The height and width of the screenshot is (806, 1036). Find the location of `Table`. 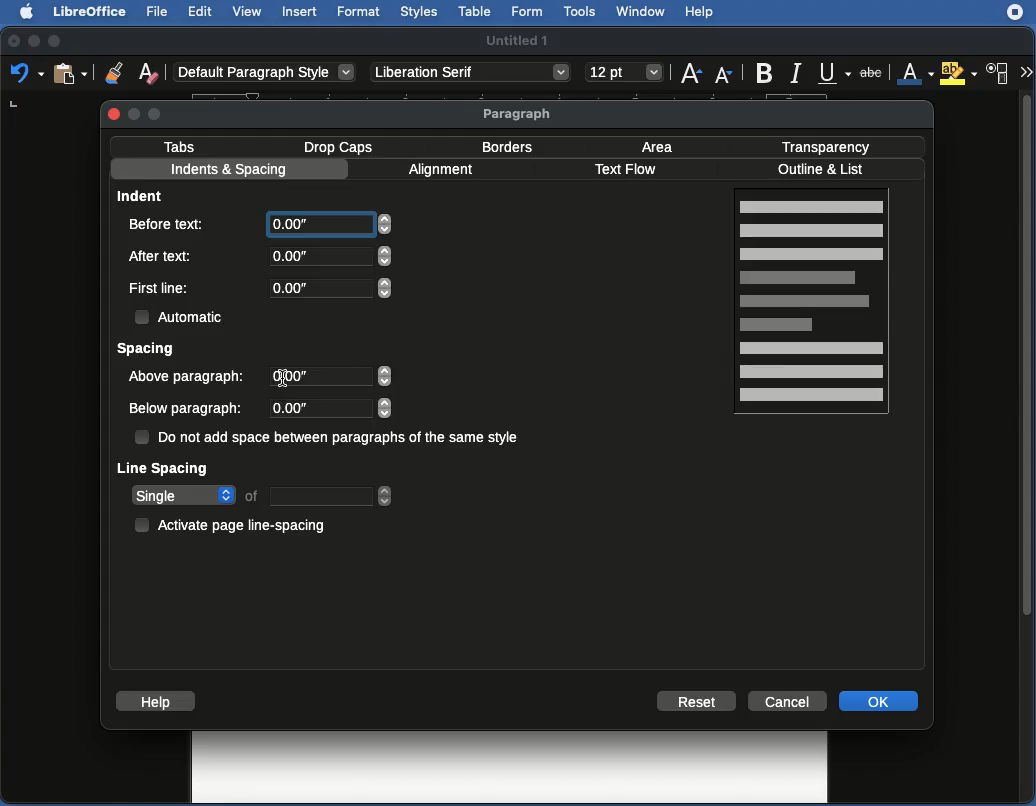

Table is located at coordinates (475, 12).